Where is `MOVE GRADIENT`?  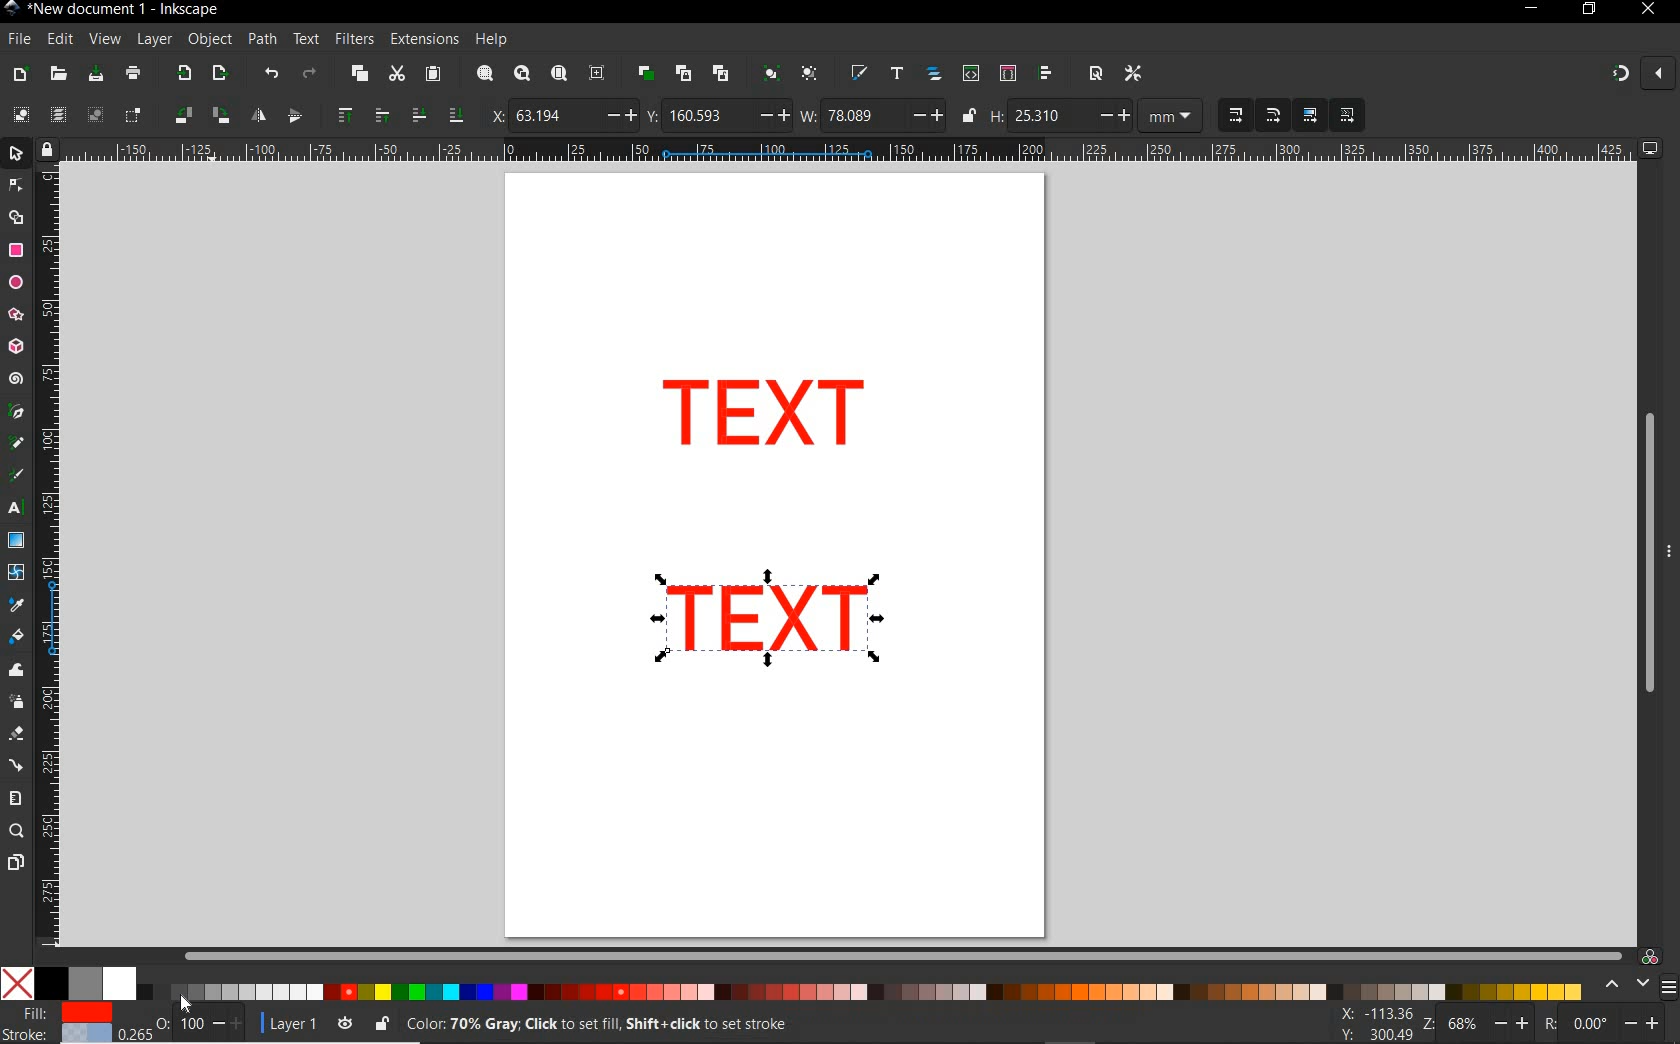 MOVE GRADIENT is located at coordinates (1311, 116).